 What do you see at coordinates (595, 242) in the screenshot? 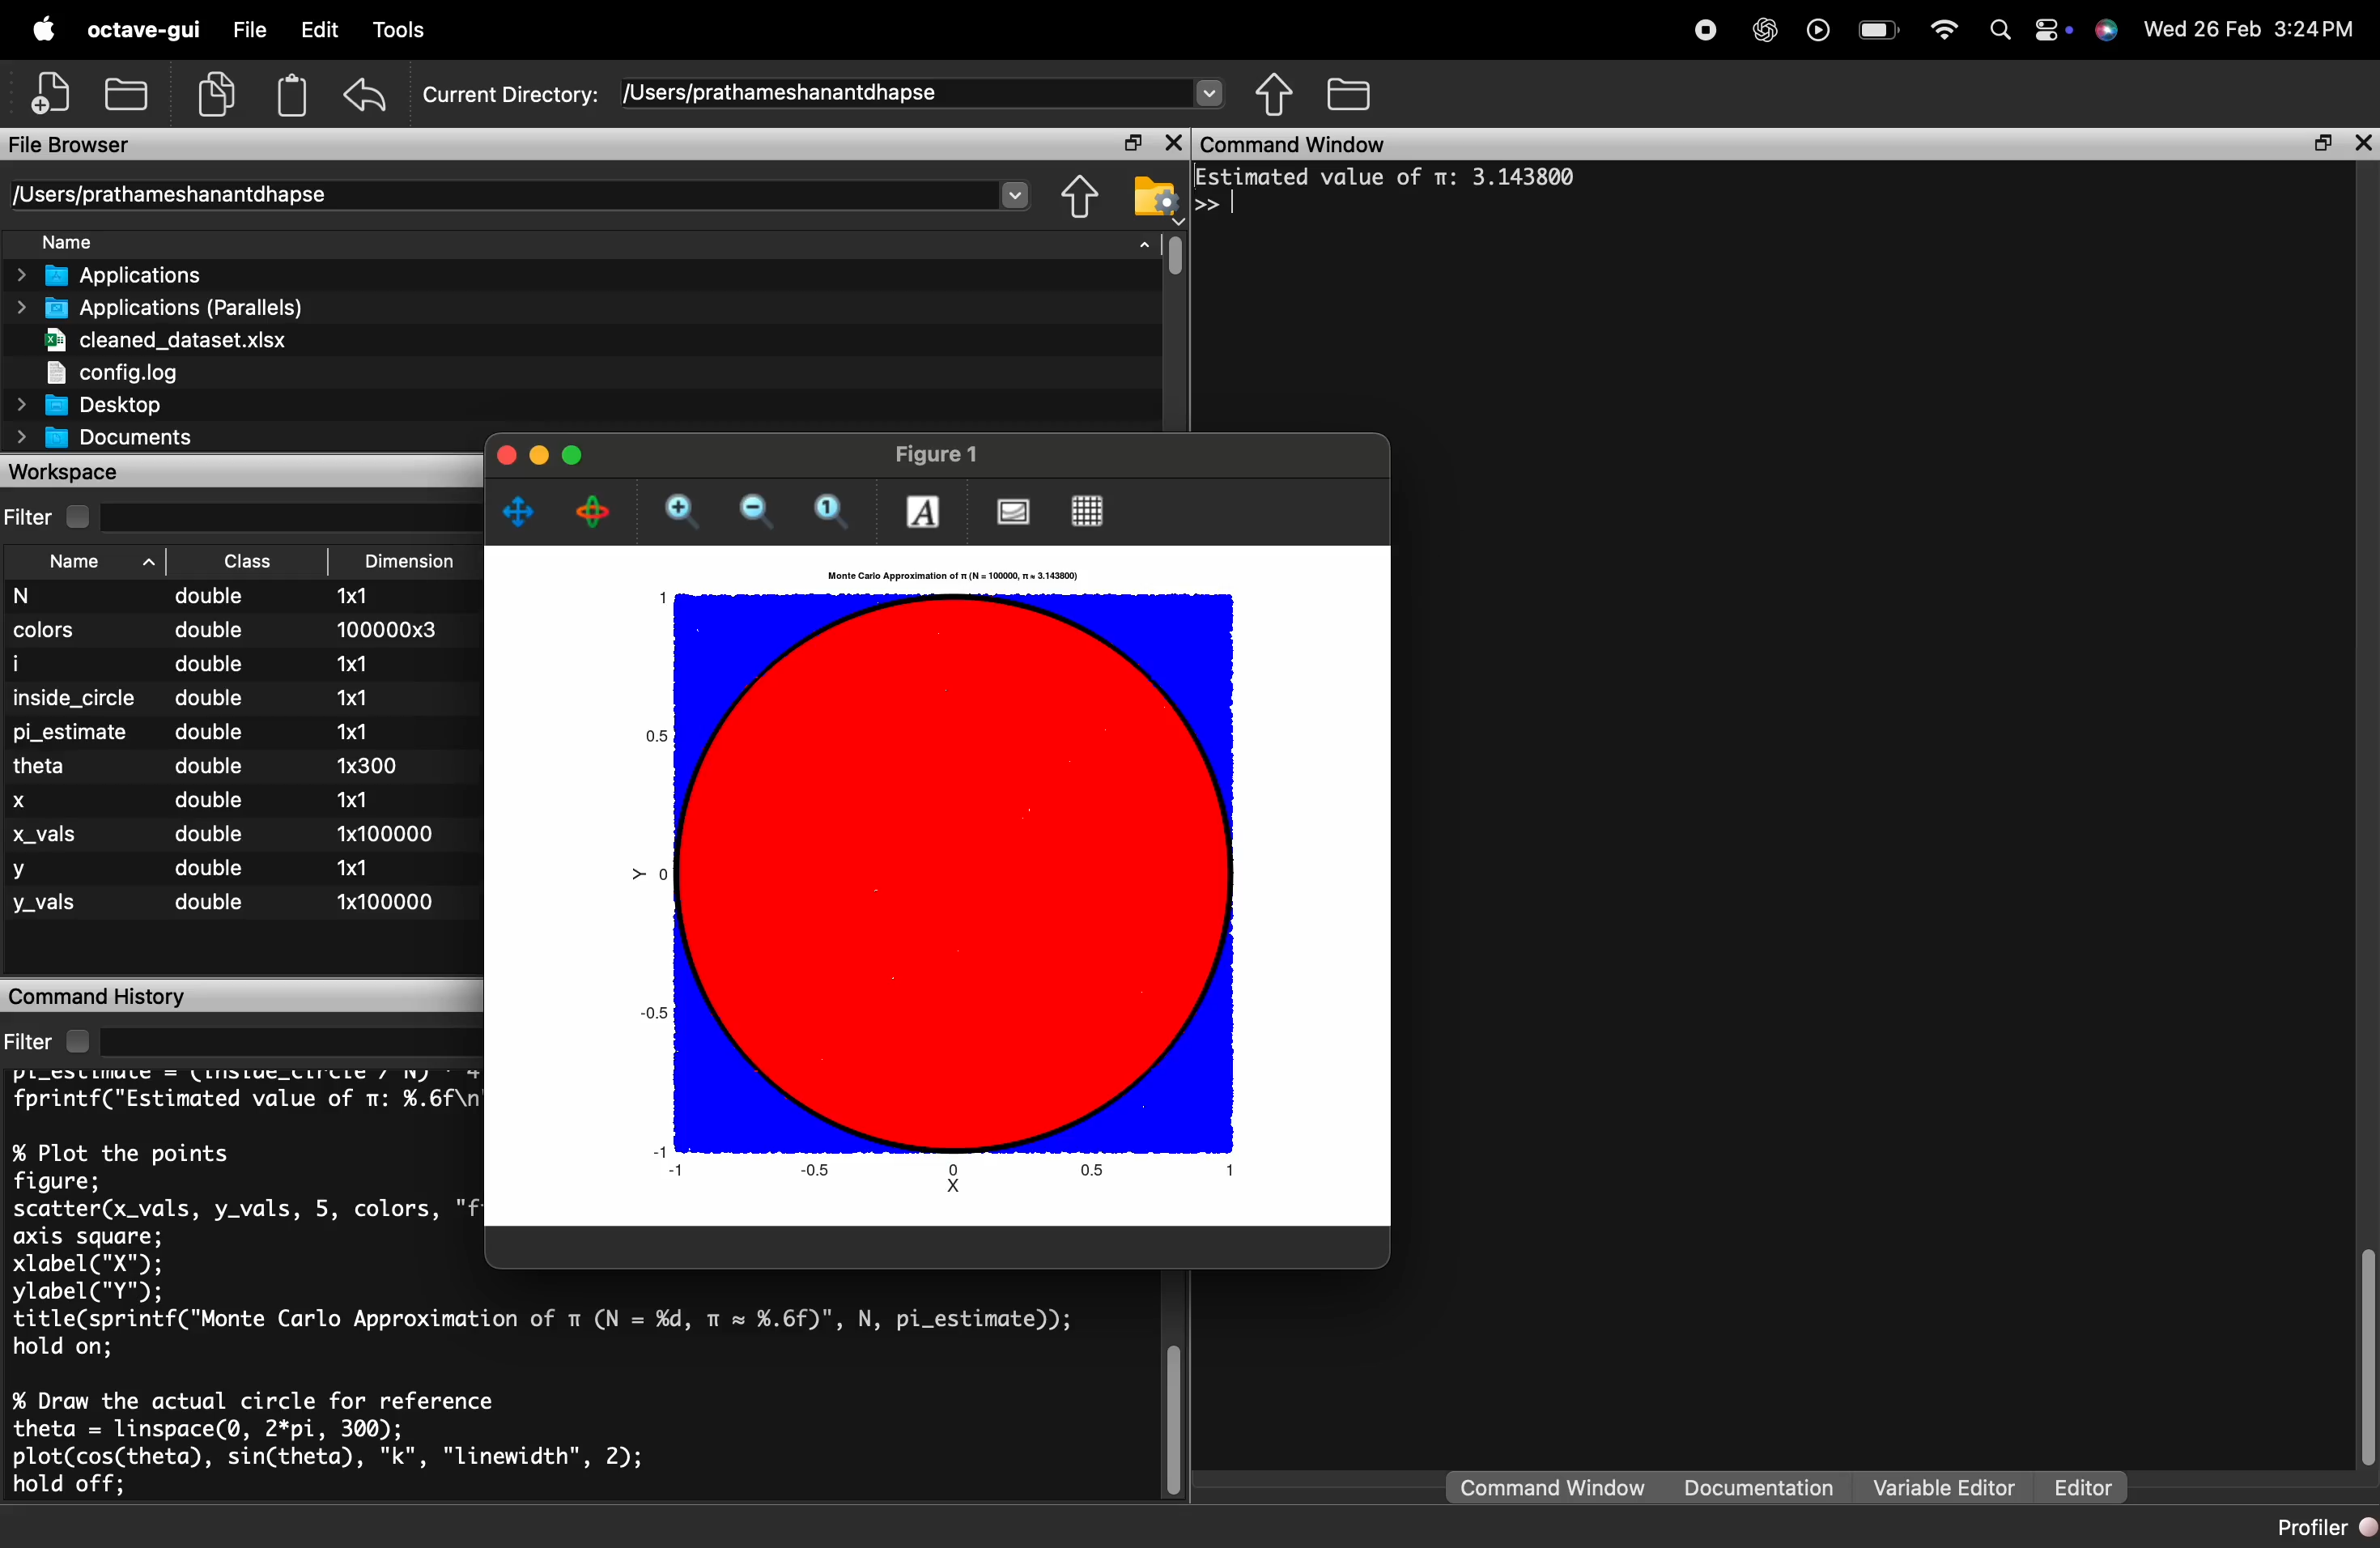
I see `Name` at bounding box center [595, 242].